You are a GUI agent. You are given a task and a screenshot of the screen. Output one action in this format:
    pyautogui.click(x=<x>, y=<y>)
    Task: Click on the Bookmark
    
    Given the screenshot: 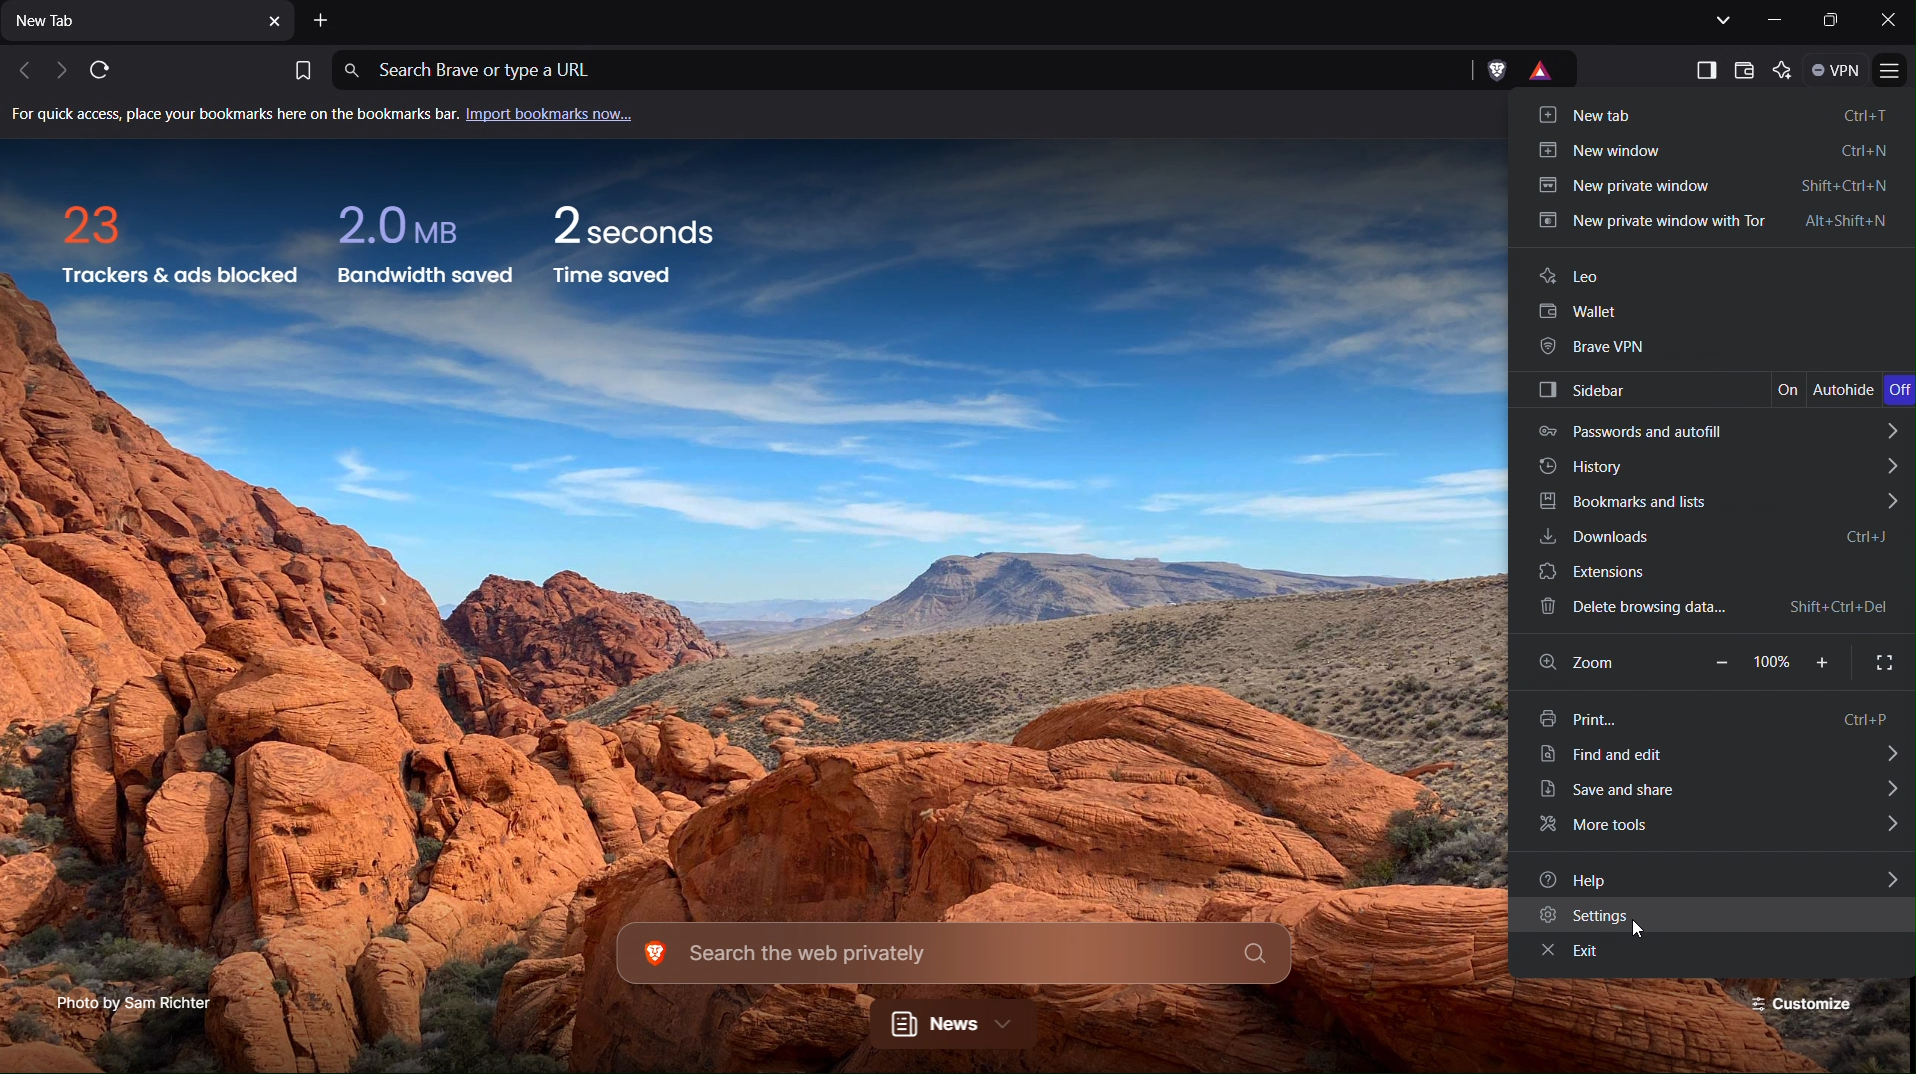 What is the action you would take?
    pyautogui.click(x=299, y=73)
    